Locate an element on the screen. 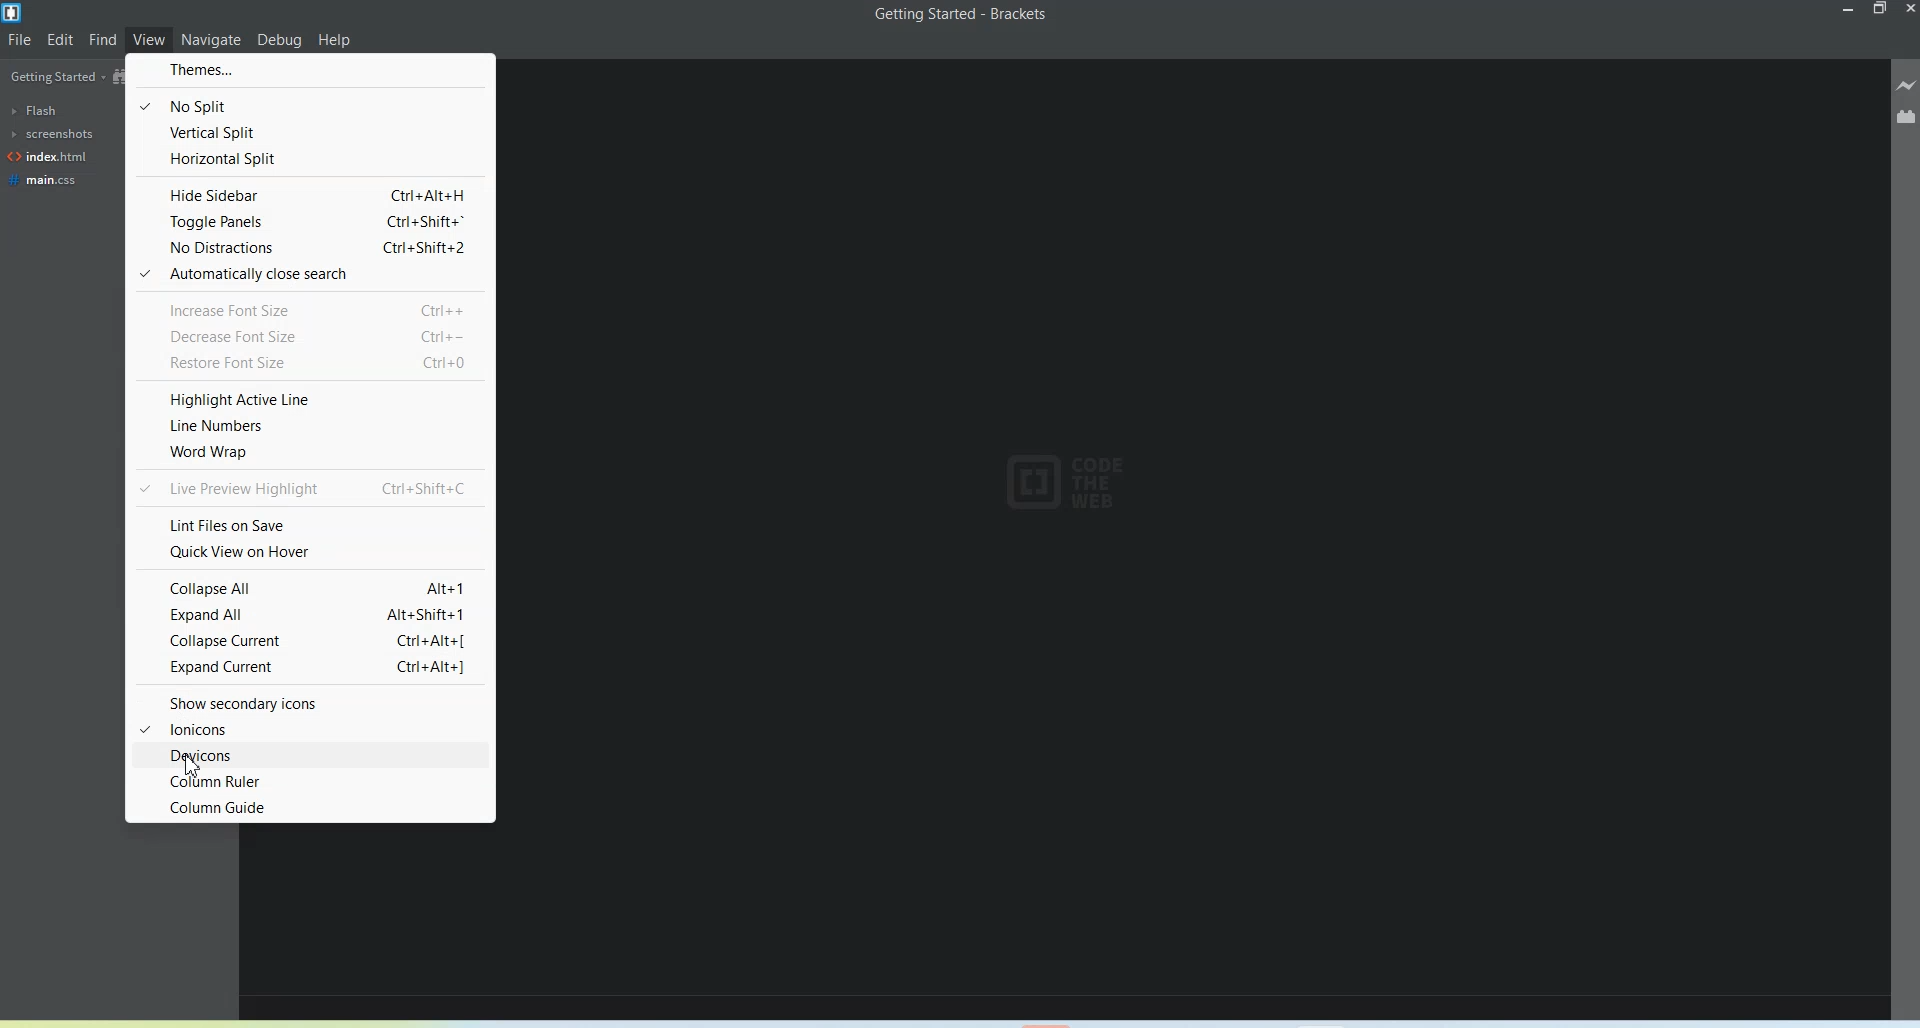 This screenshot has height=1028, width=1920. Getting Started is located at coordinates (54, 78).